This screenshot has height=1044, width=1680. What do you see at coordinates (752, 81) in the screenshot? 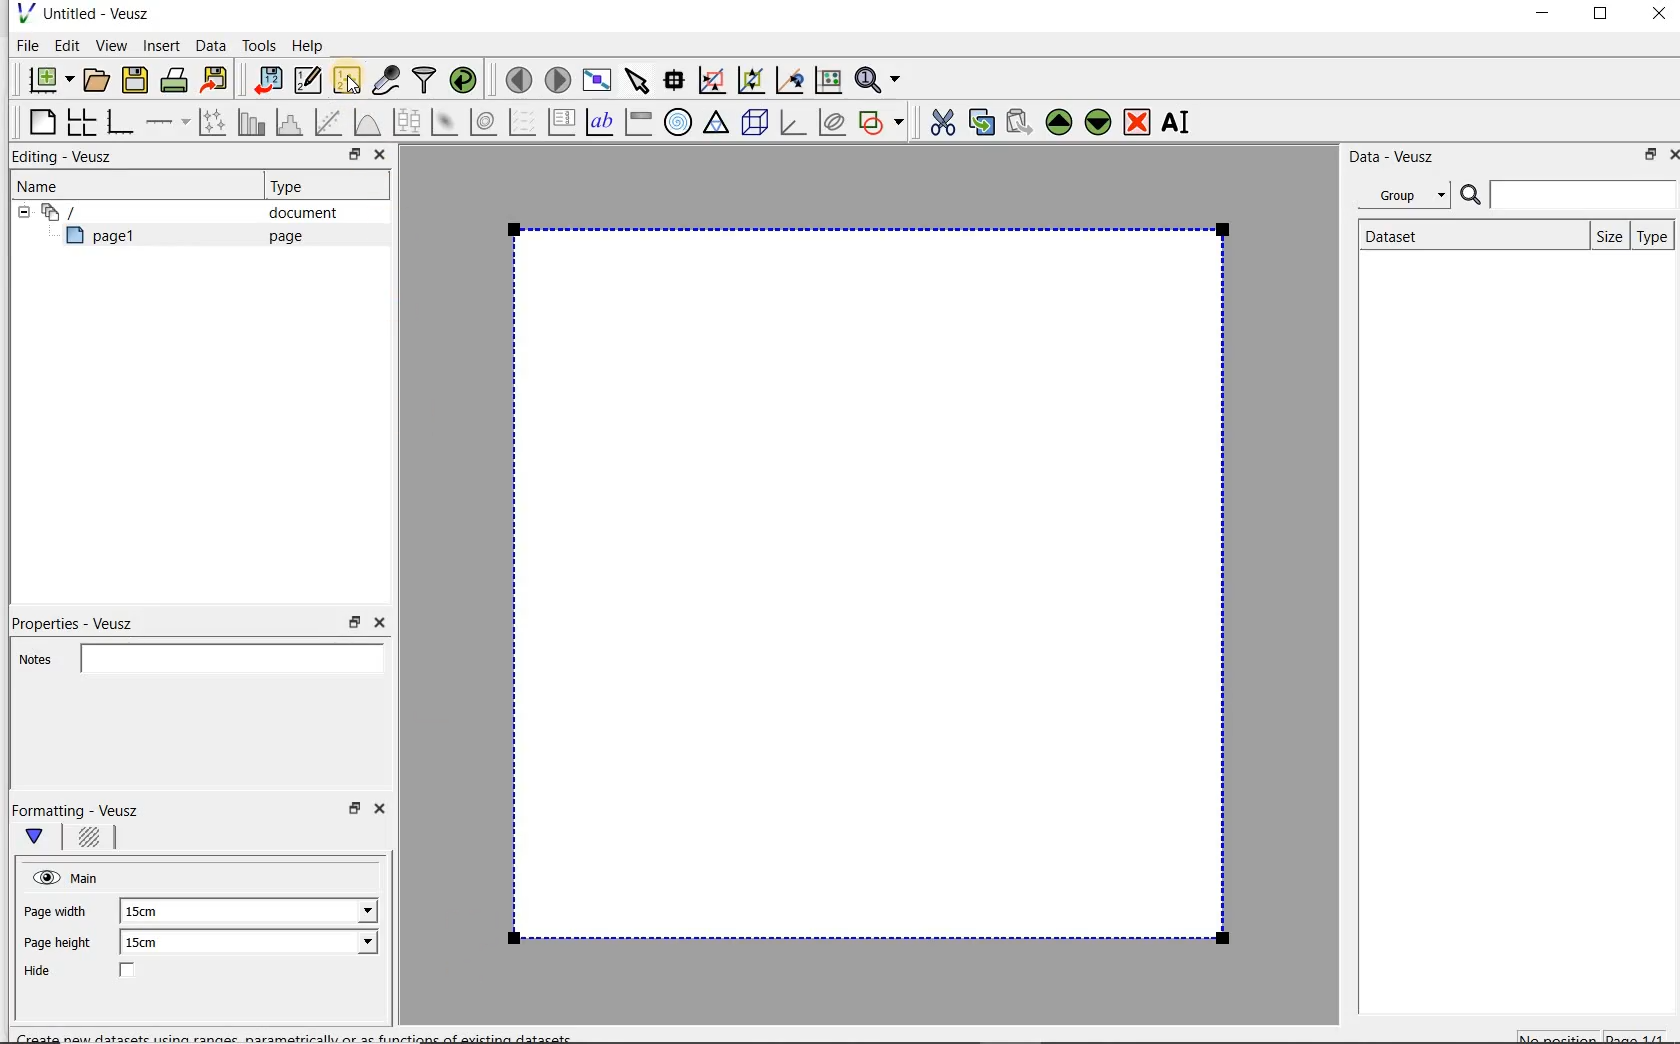
I see `click to zoom out of graph axes` at bounding box center [752, 81].